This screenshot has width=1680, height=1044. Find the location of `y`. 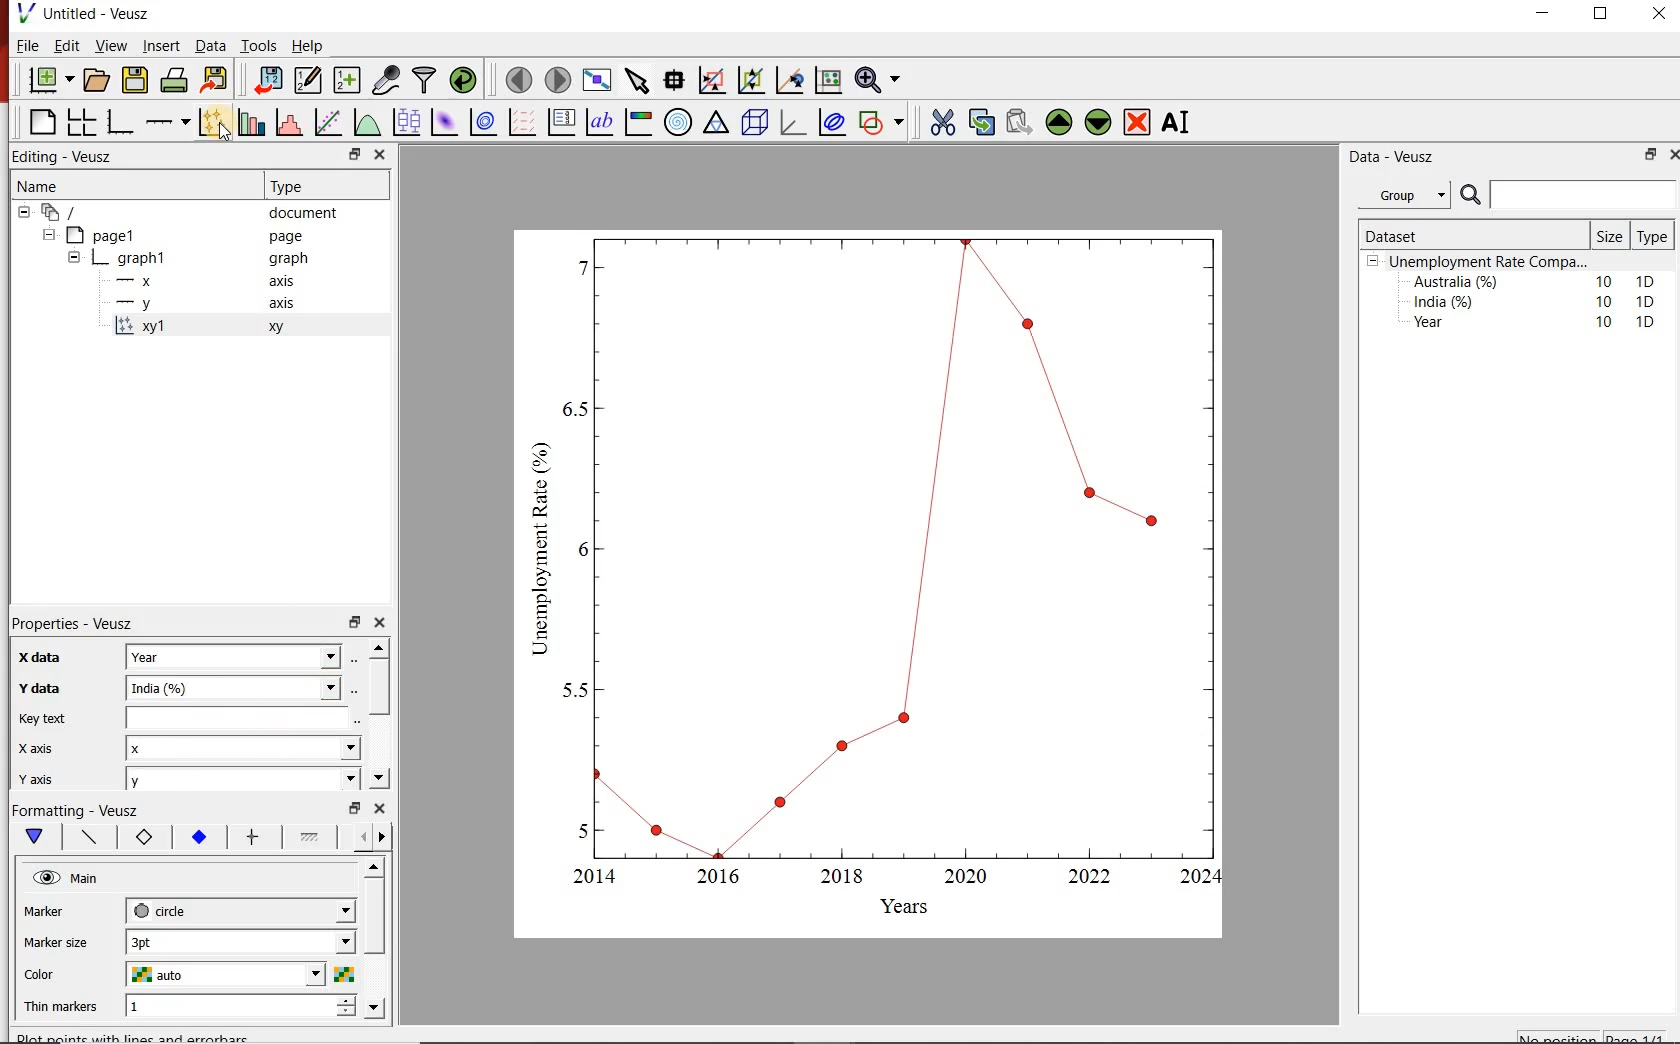

y is located at coordinates (238, 780).